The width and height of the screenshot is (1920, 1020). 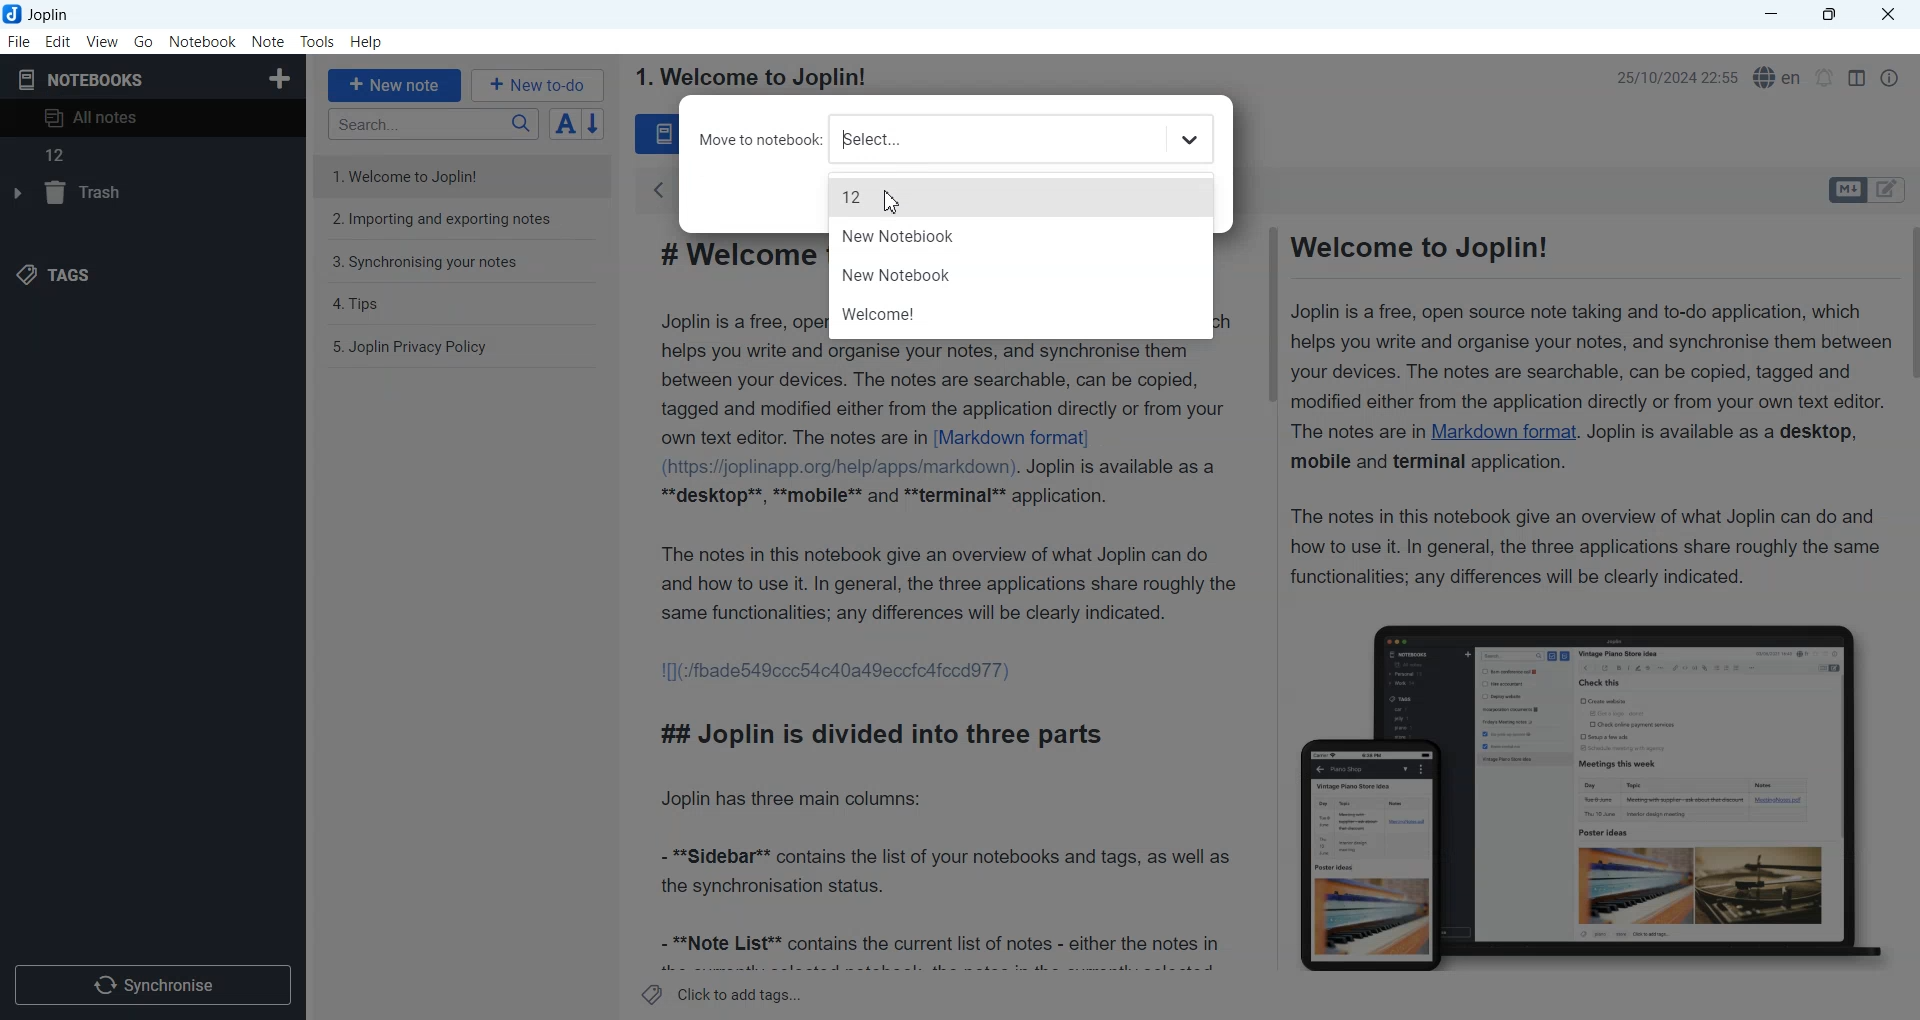 What do you see at coordinates (58, 41) in the screenshot?
I see `Edit` at bounding box center [58, 41].